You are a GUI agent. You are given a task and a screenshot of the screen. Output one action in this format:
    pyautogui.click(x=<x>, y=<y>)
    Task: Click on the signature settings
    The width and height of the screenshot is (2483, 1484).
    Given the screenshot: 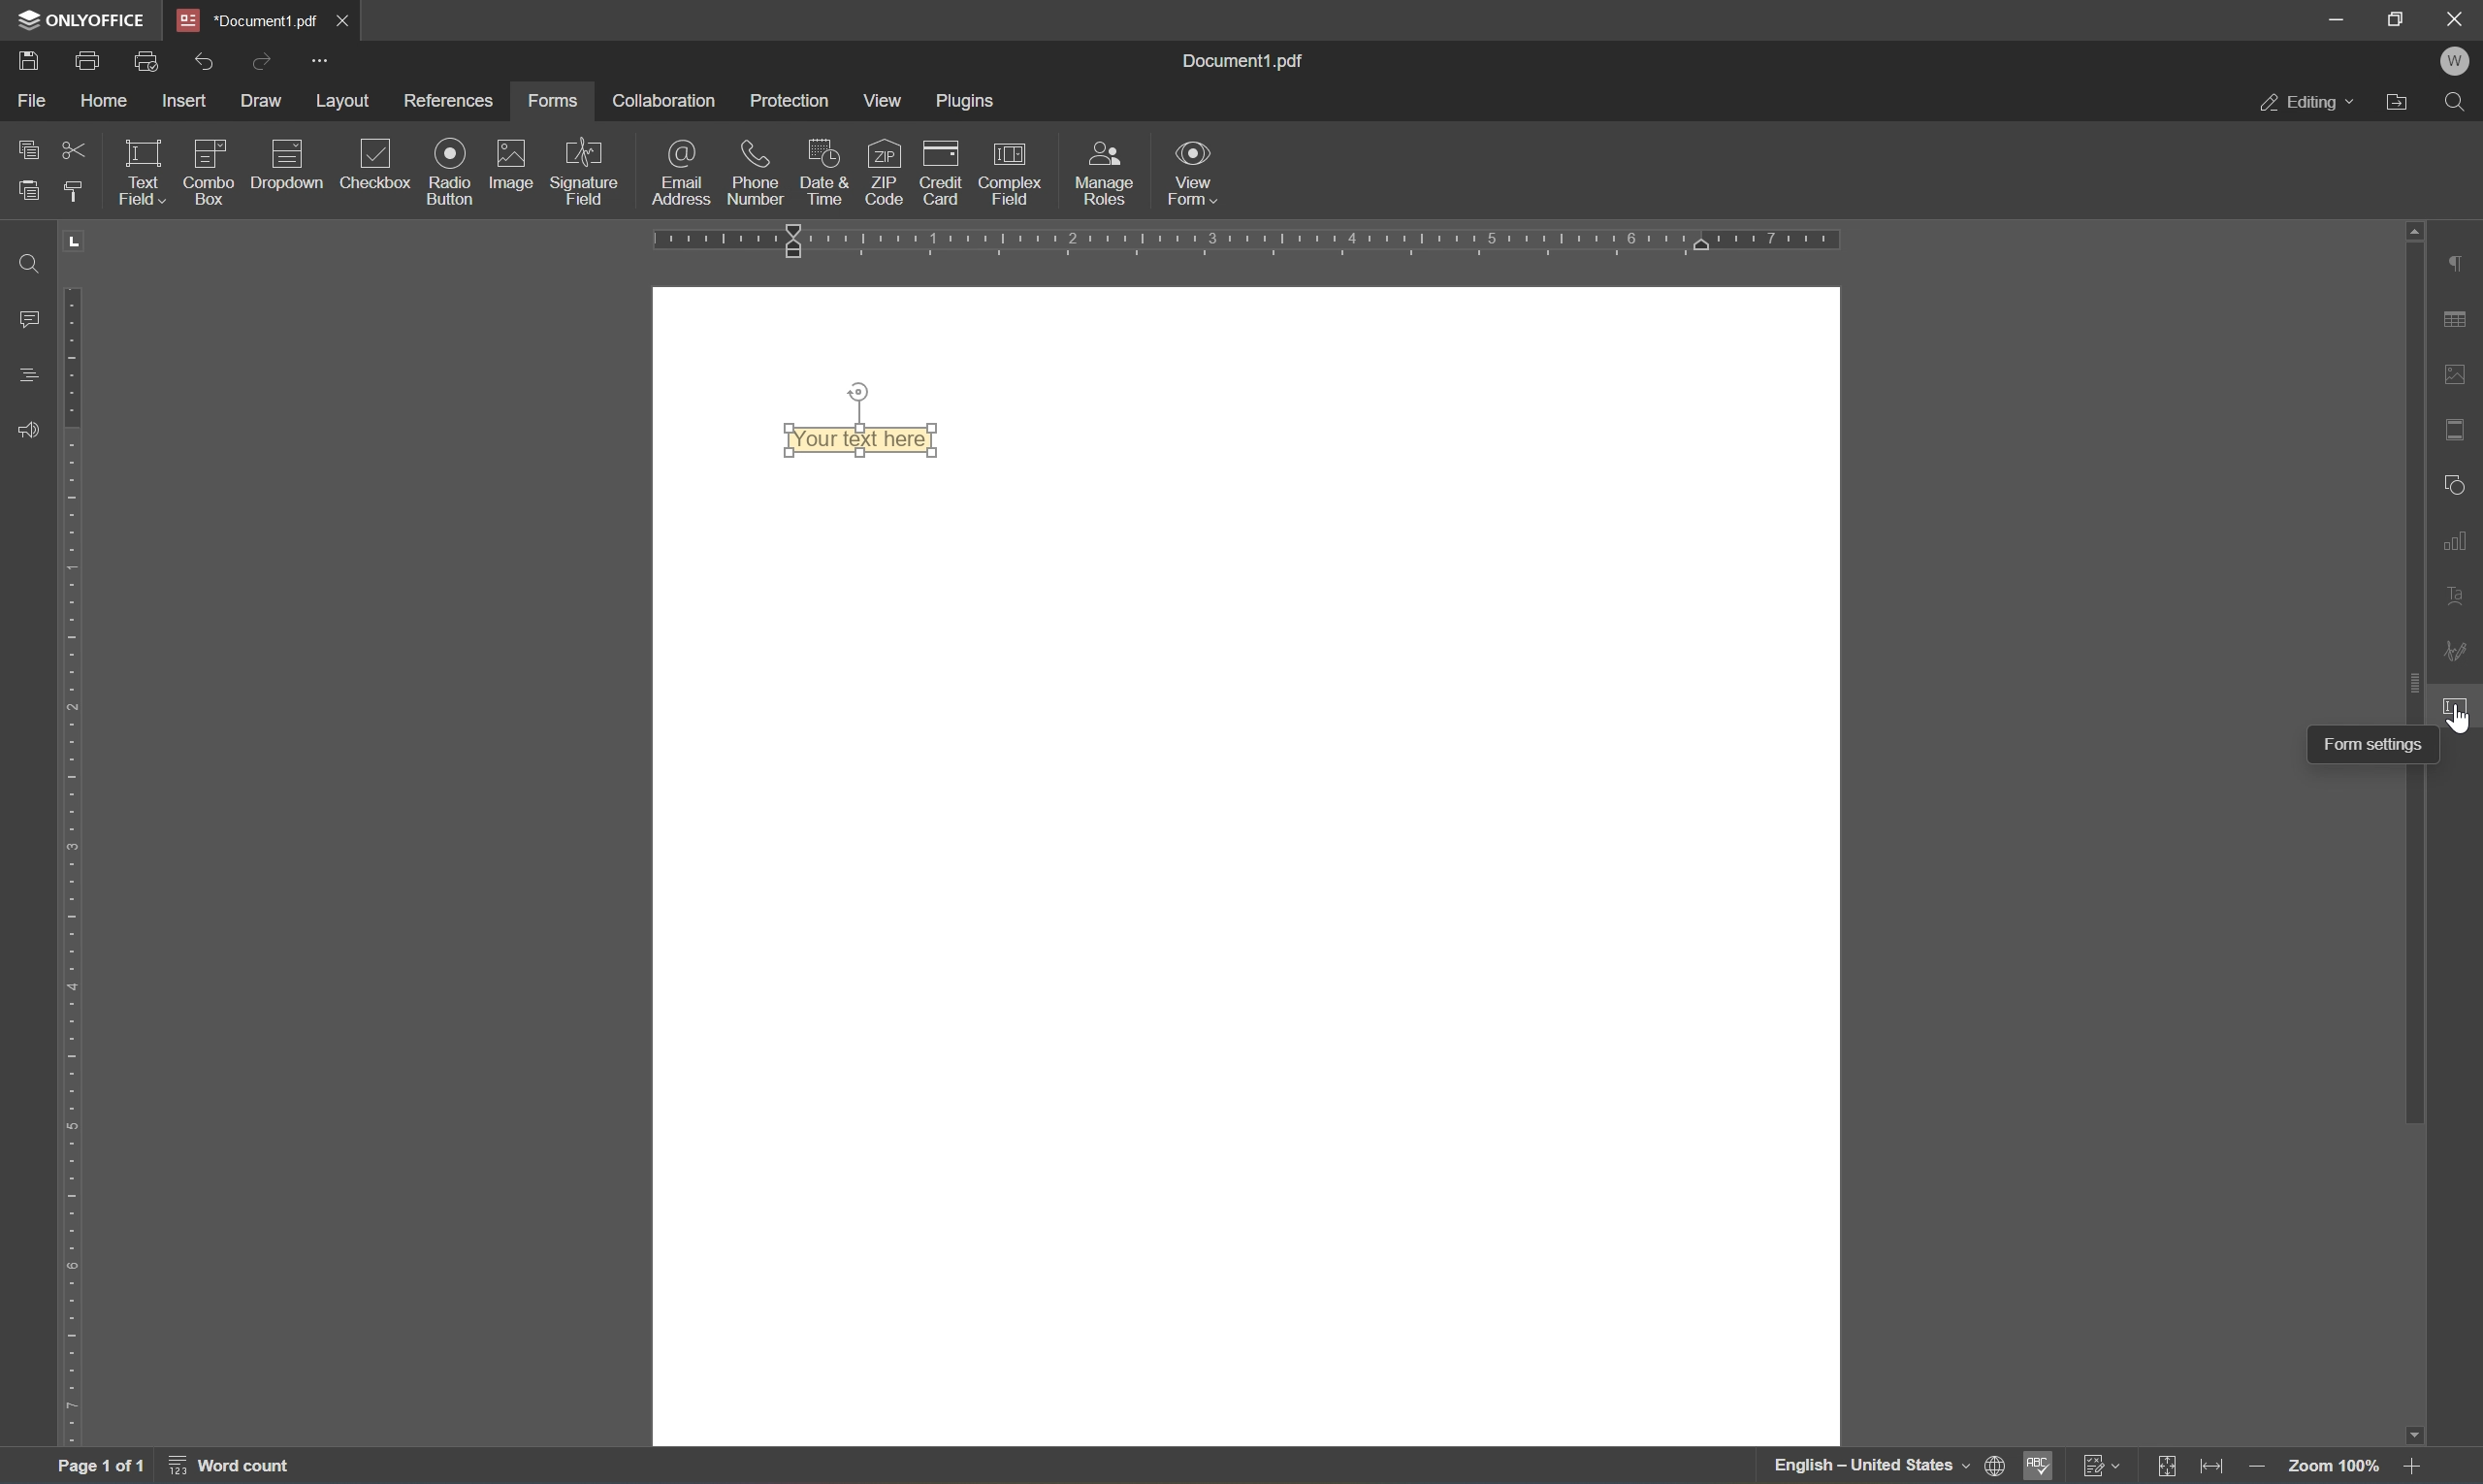 What is the action you would take?
    pyautogui.click(x=2458, y=651)
    